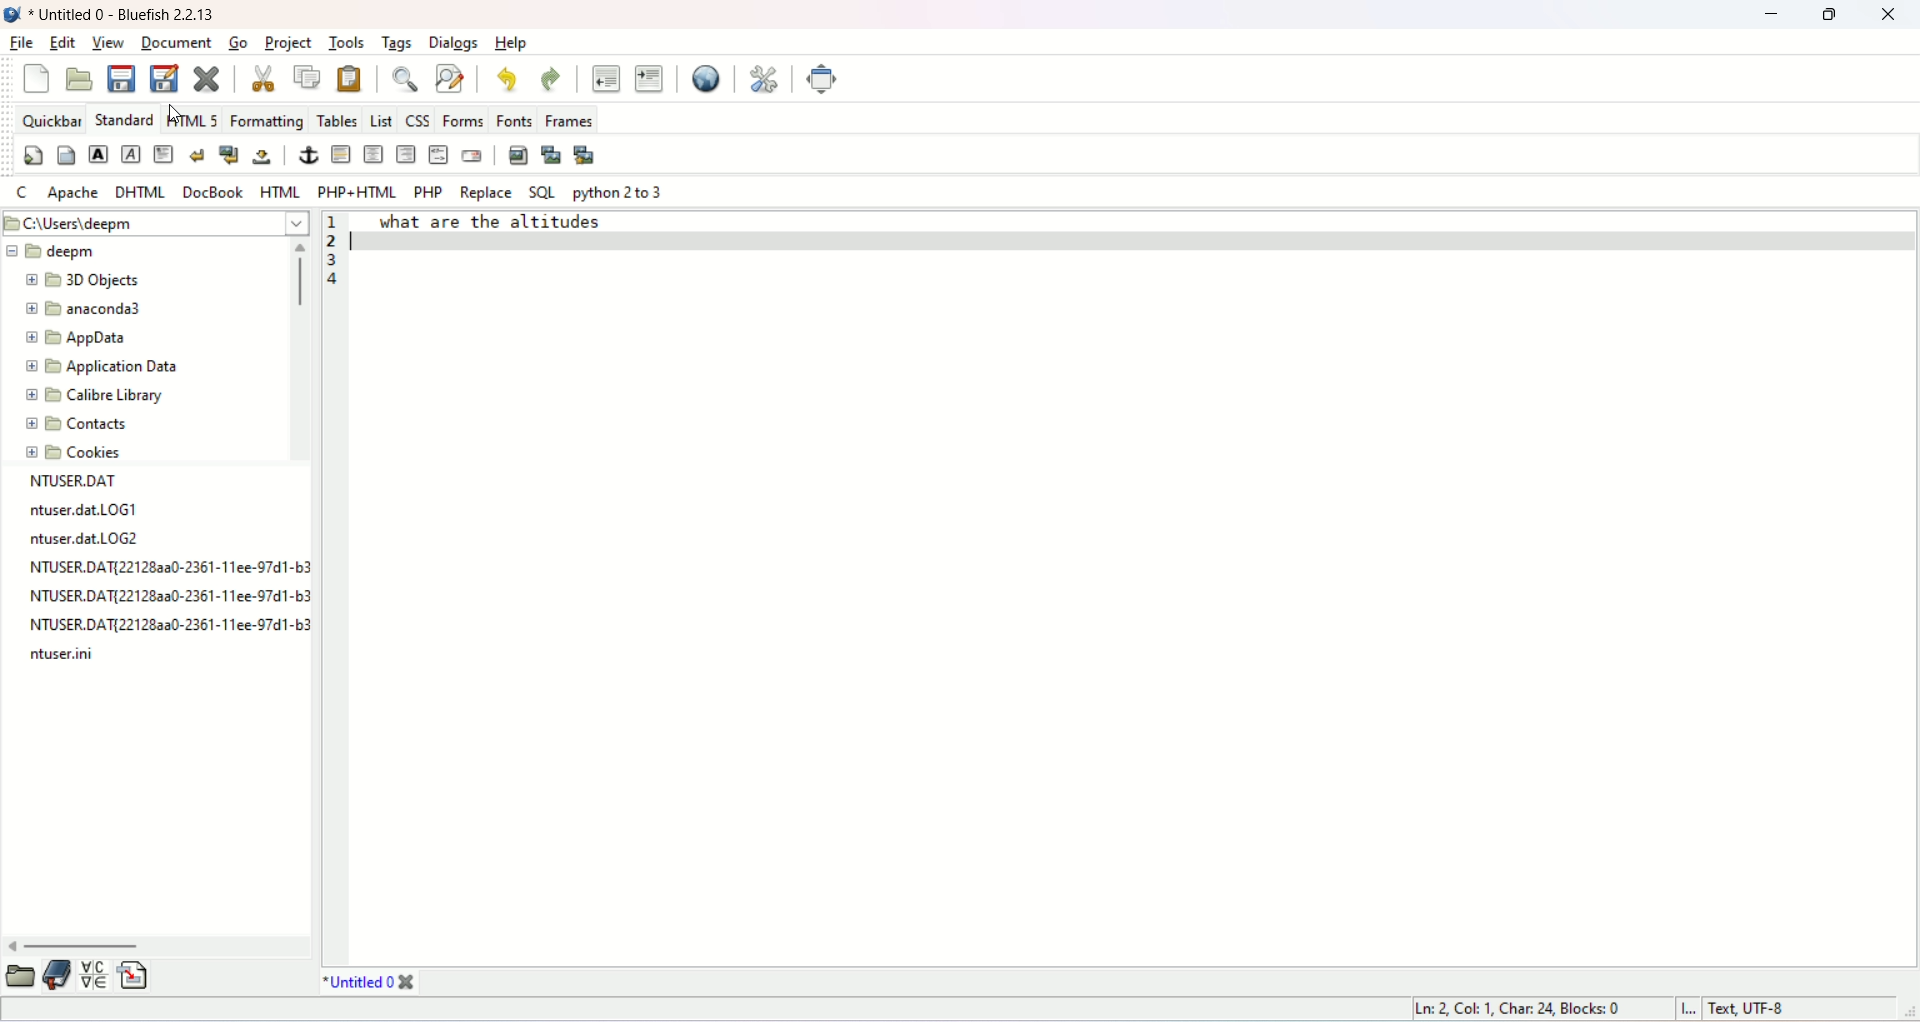  Describe the element at coordinates (371, 983) in the screenshot. I see `title` at that location.